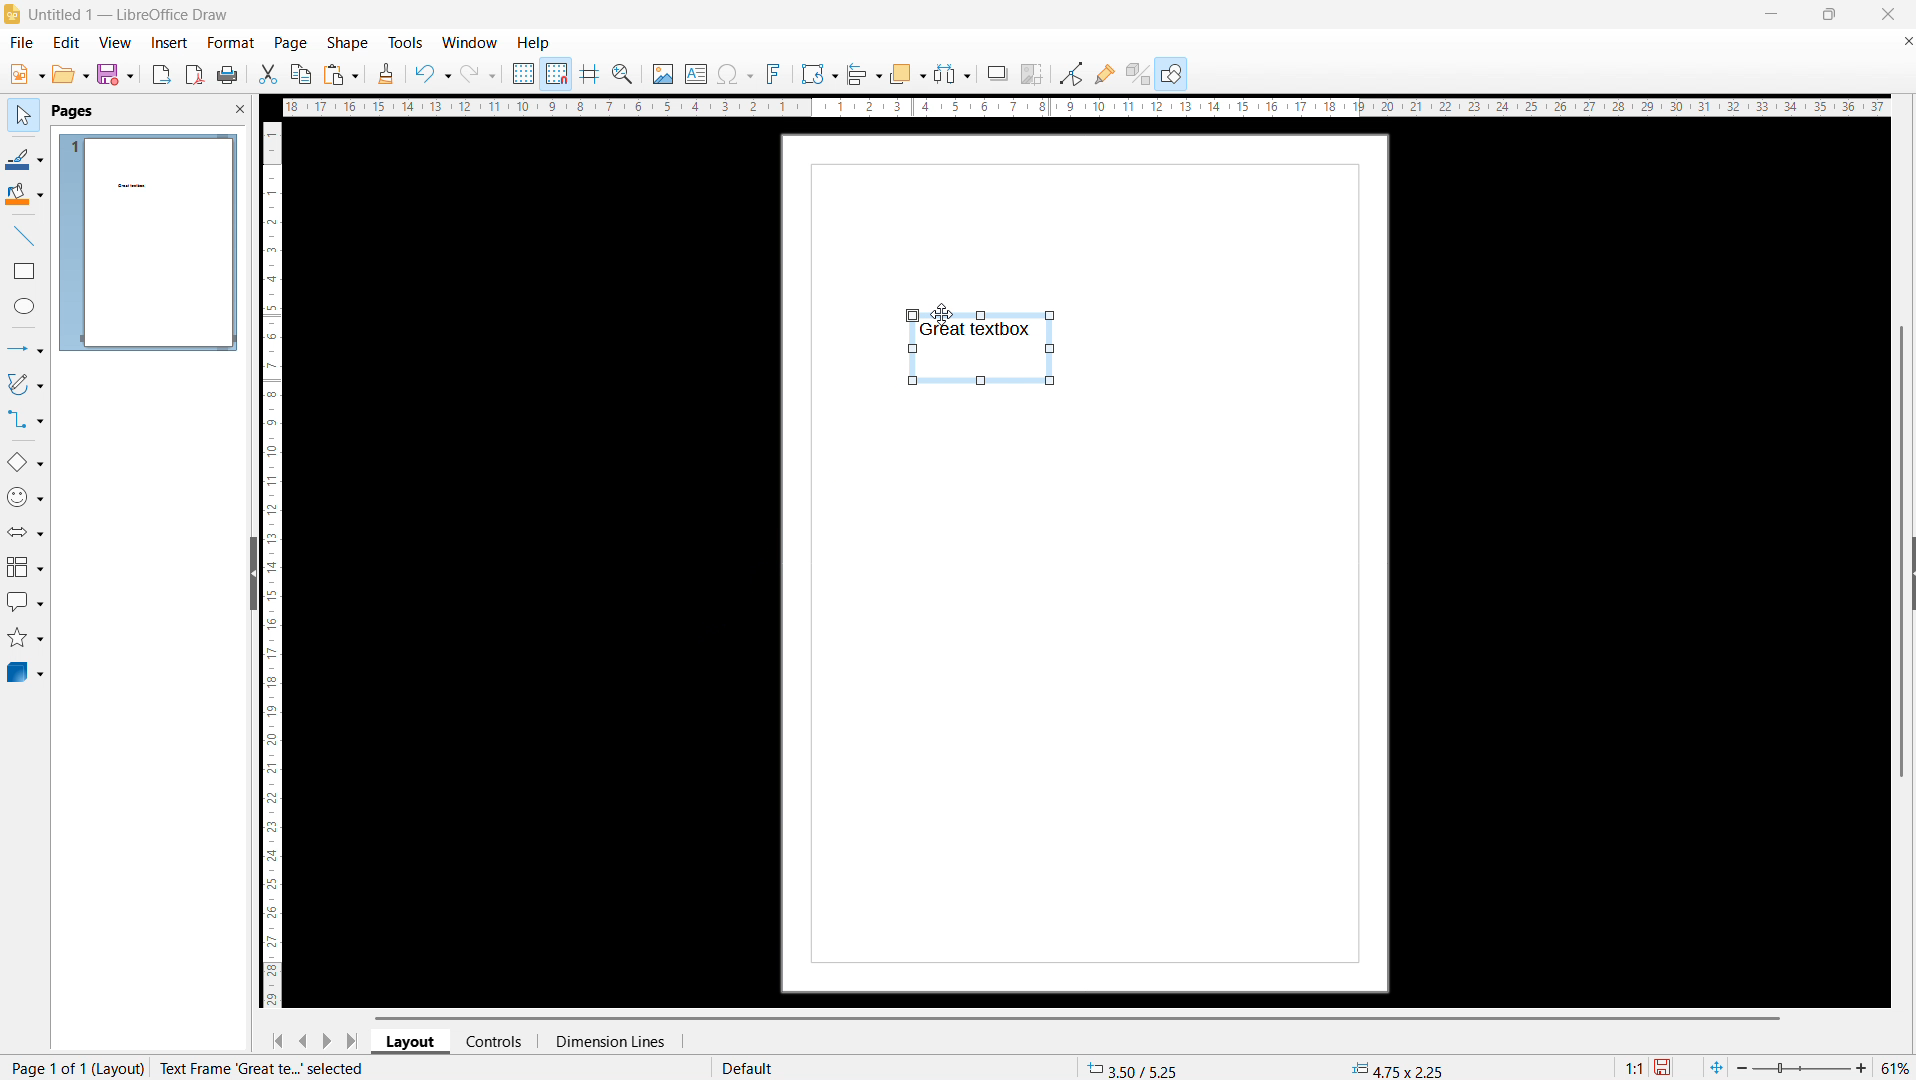  What do you see at coordinates (432, 73) in the screenshot?
I see `undo` at bounding box center [432, 73].